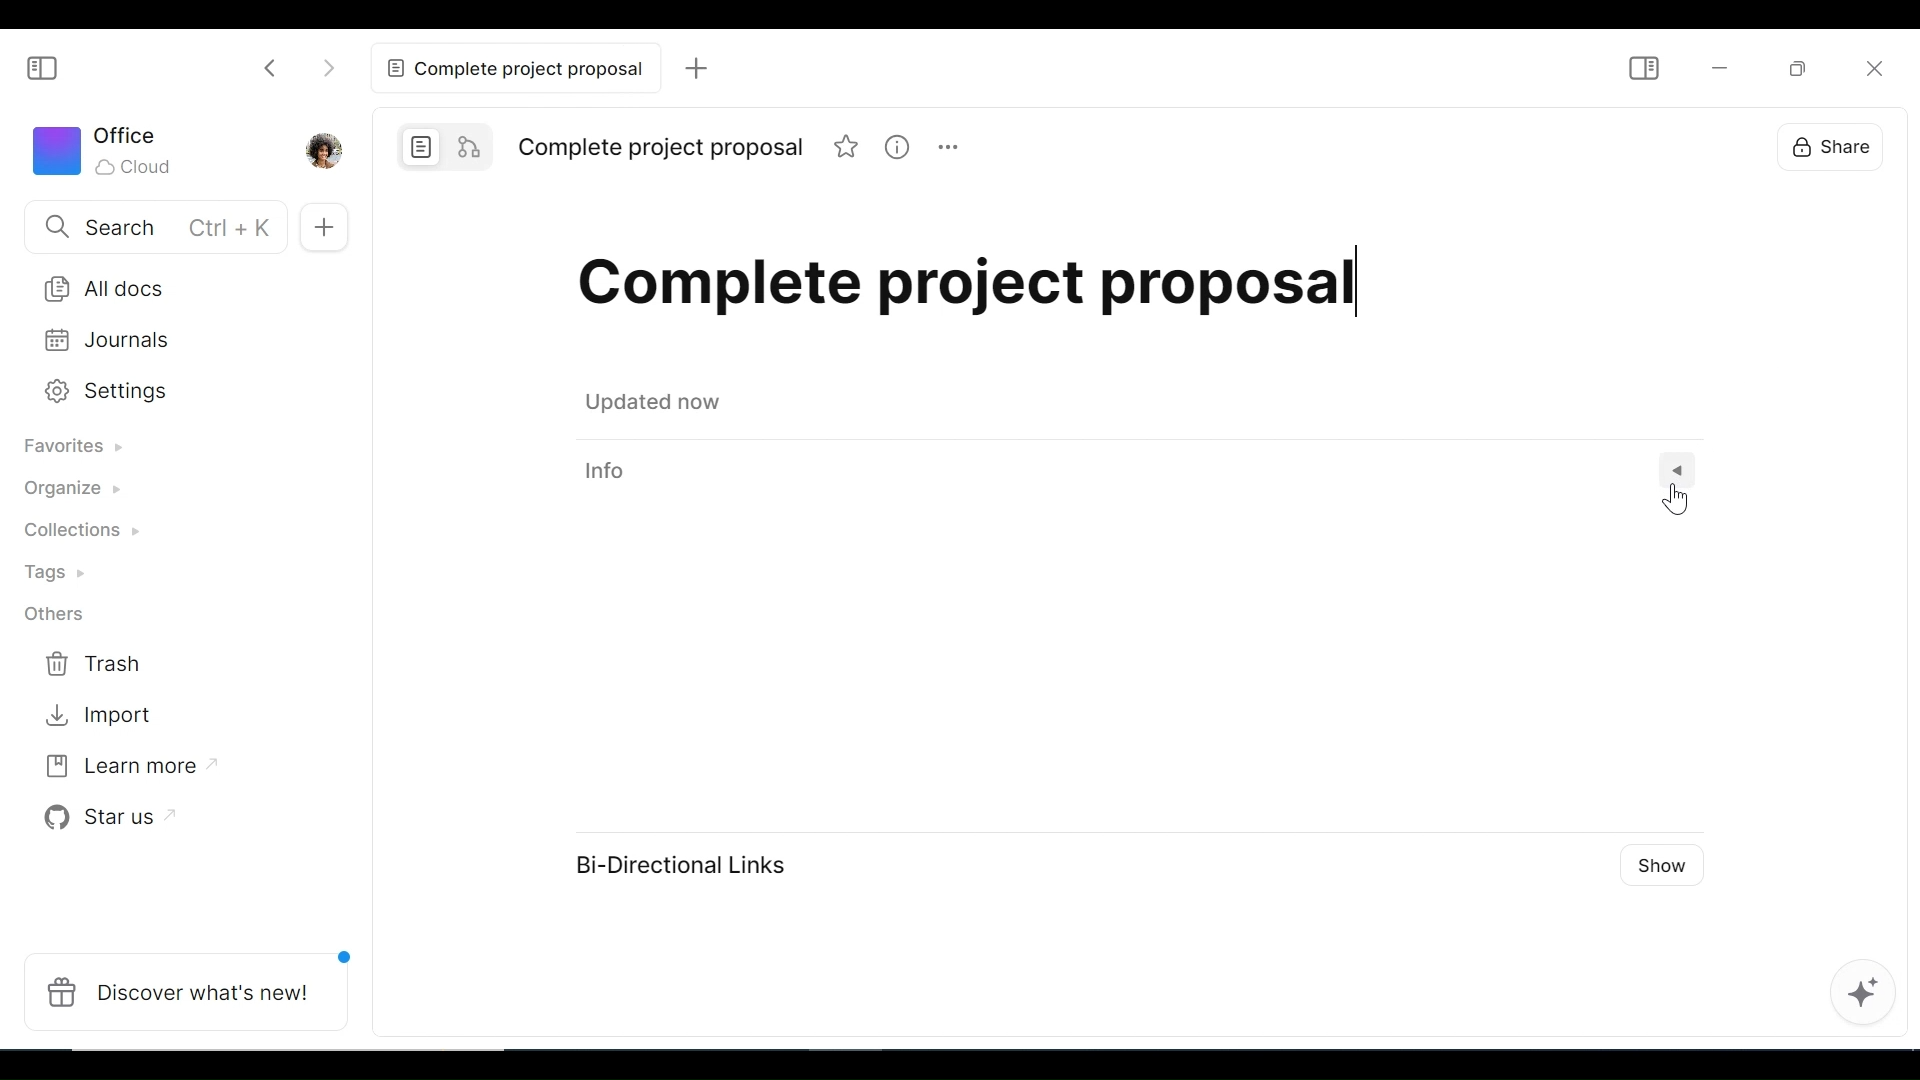 The height and width of the screenshot is (1080, 1920). What do you see at coordinates (900, 148) in the screenshot?
I see `information` at bounding box center [900, 148].